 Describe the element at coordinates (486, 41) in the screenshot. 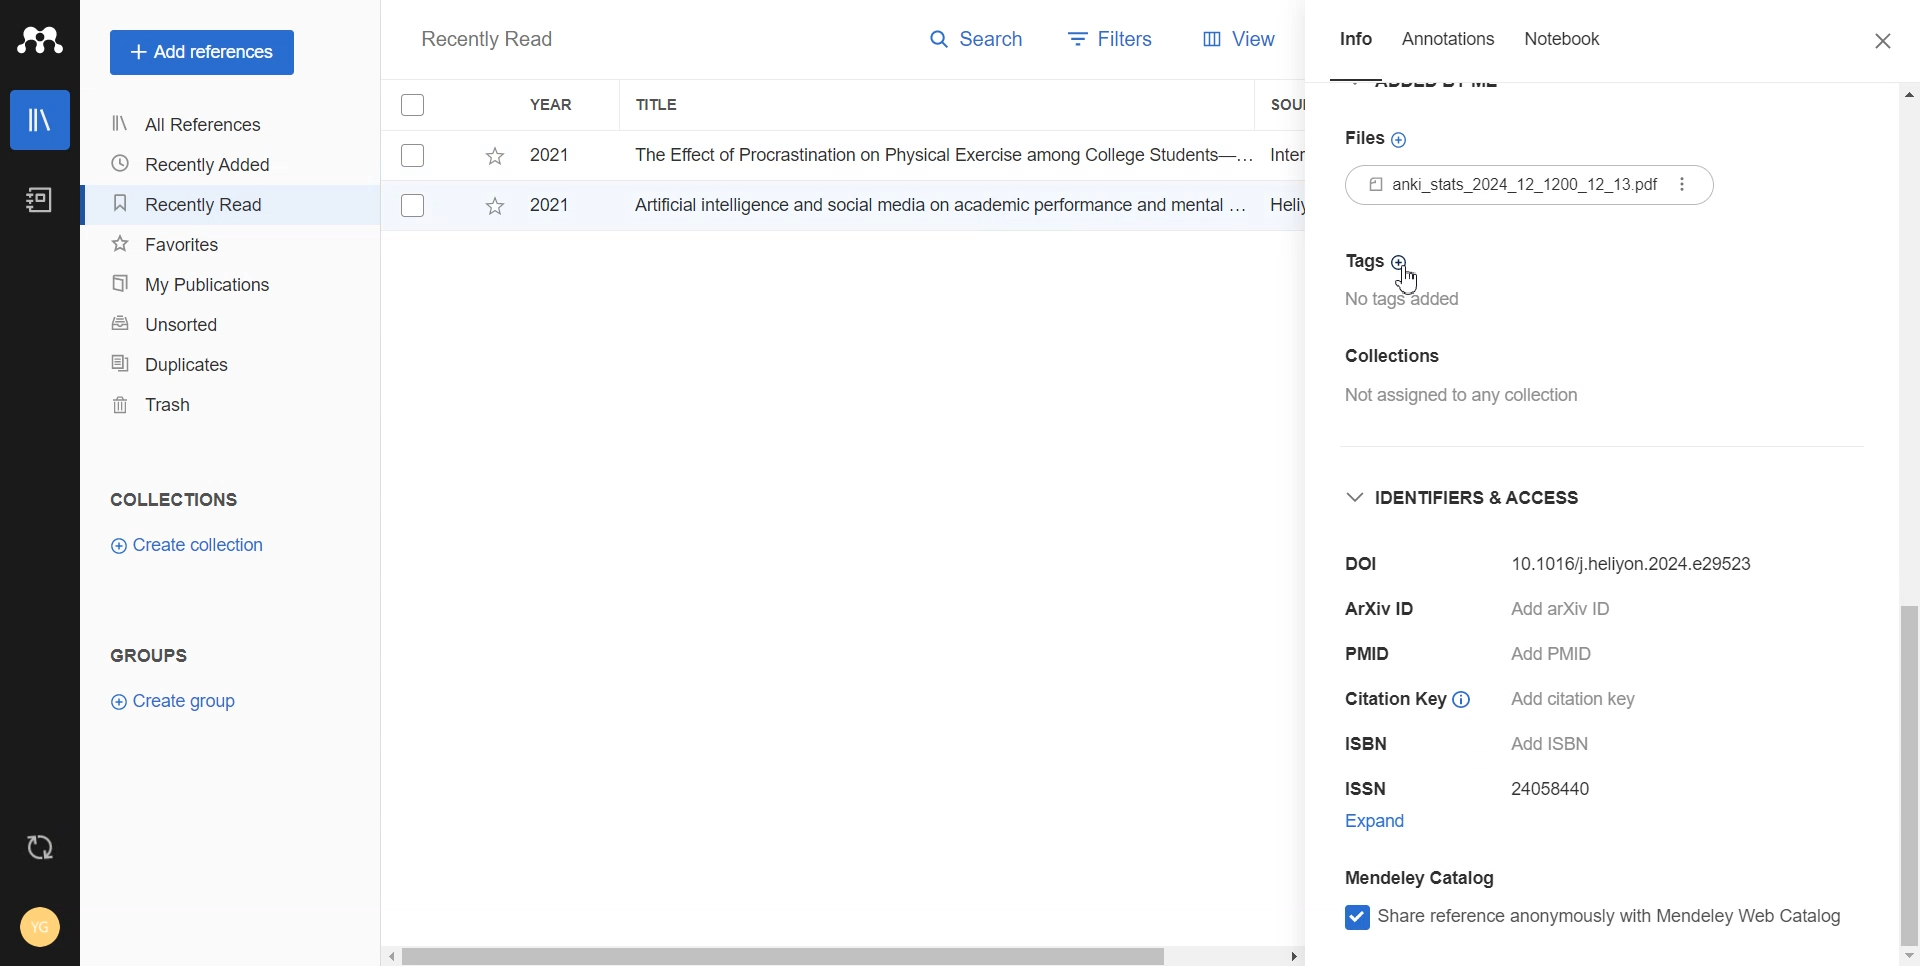

I see `Recently Read` at that location.